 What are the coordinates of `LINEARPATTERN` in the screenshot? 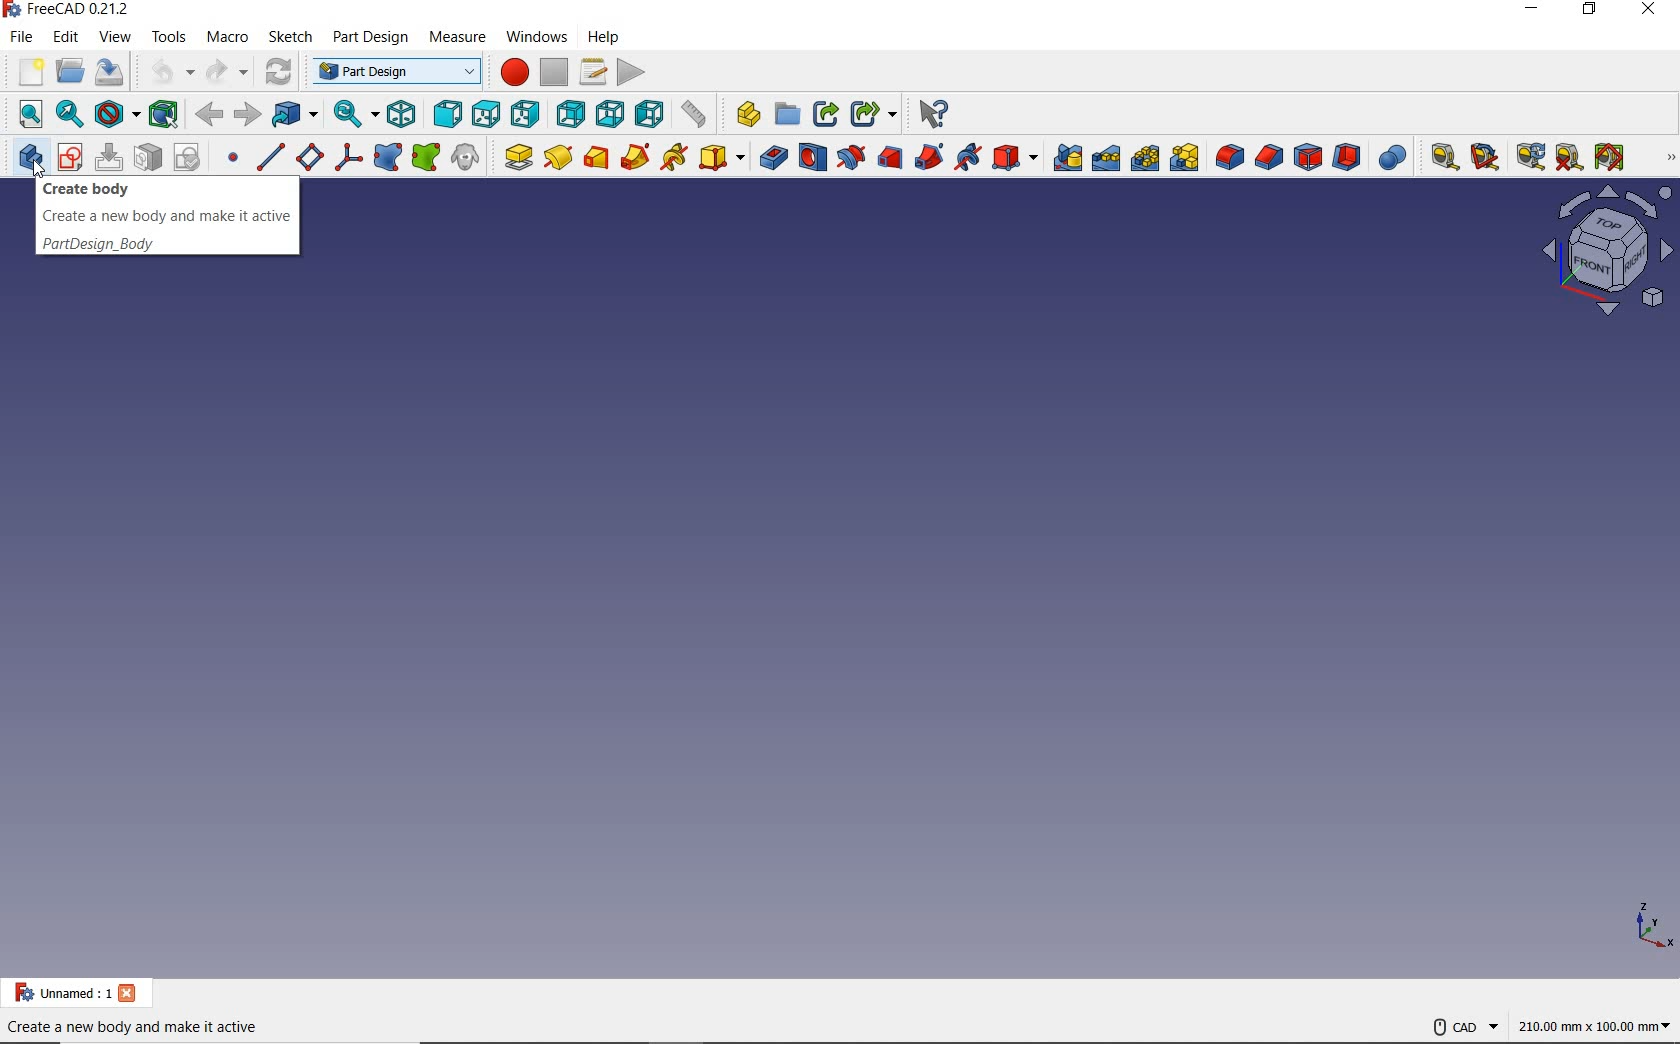 It's located at (1106, 156).